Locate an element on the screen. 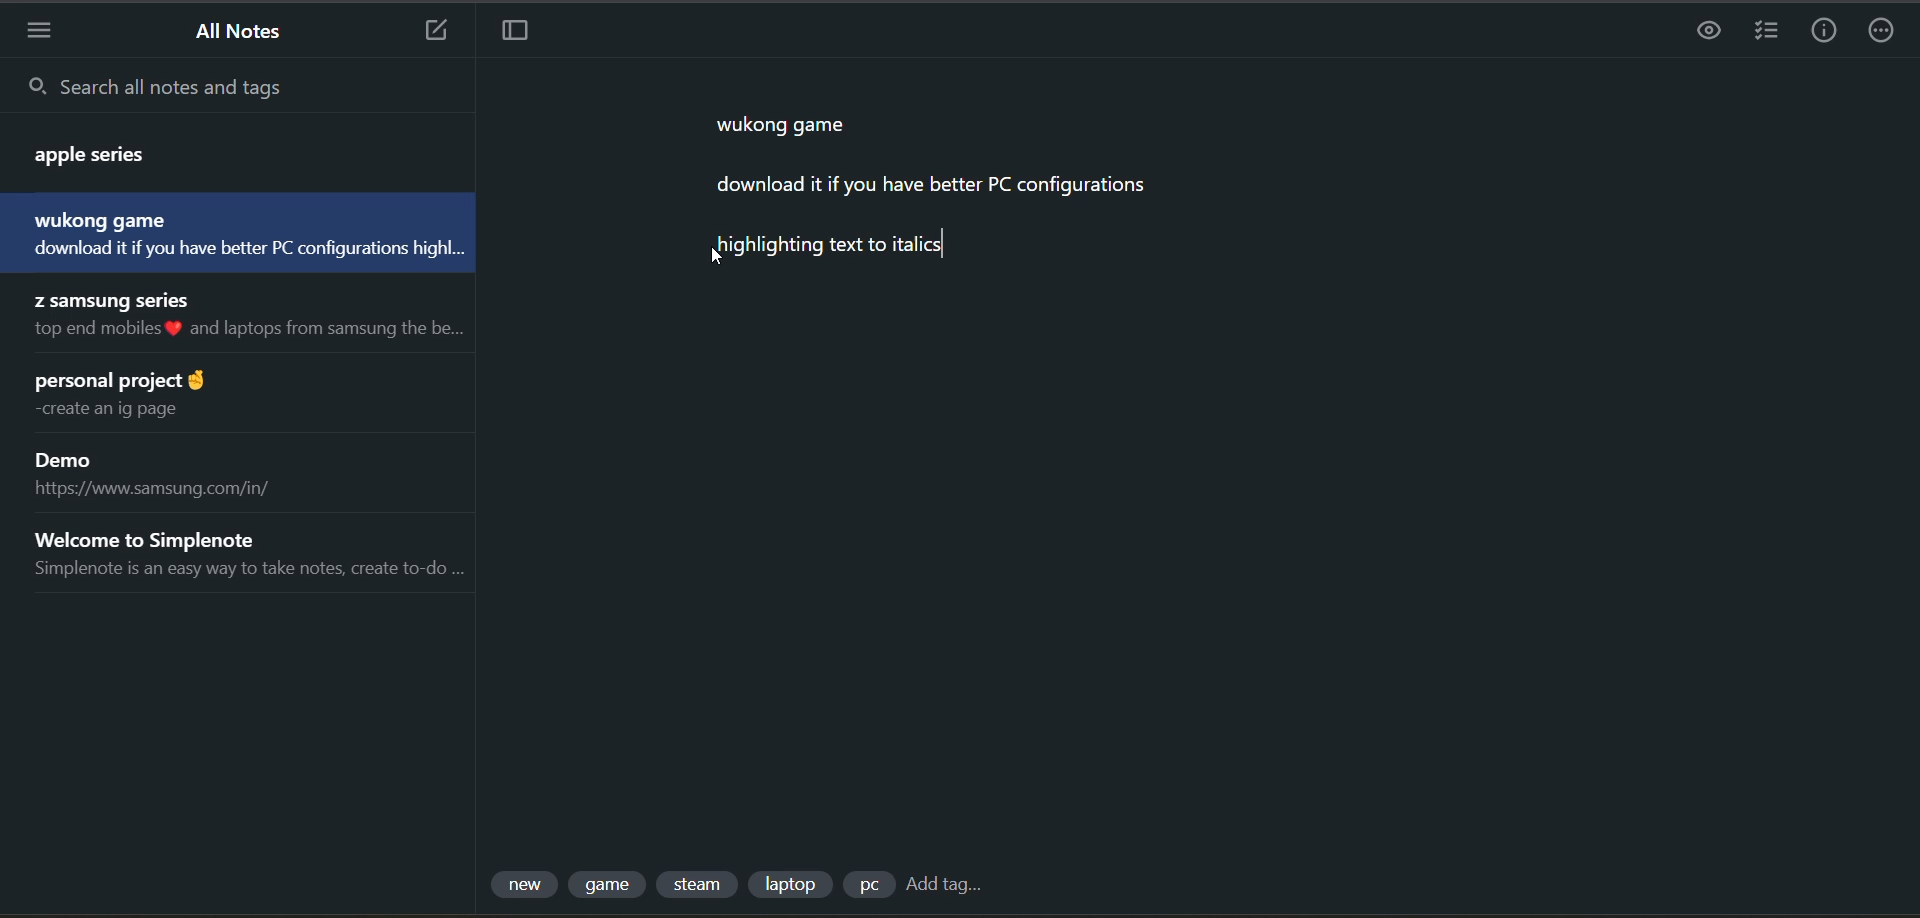 The width and height of the screenshot is (1920, 918). note title and preview is located at coordinates (256, 319).